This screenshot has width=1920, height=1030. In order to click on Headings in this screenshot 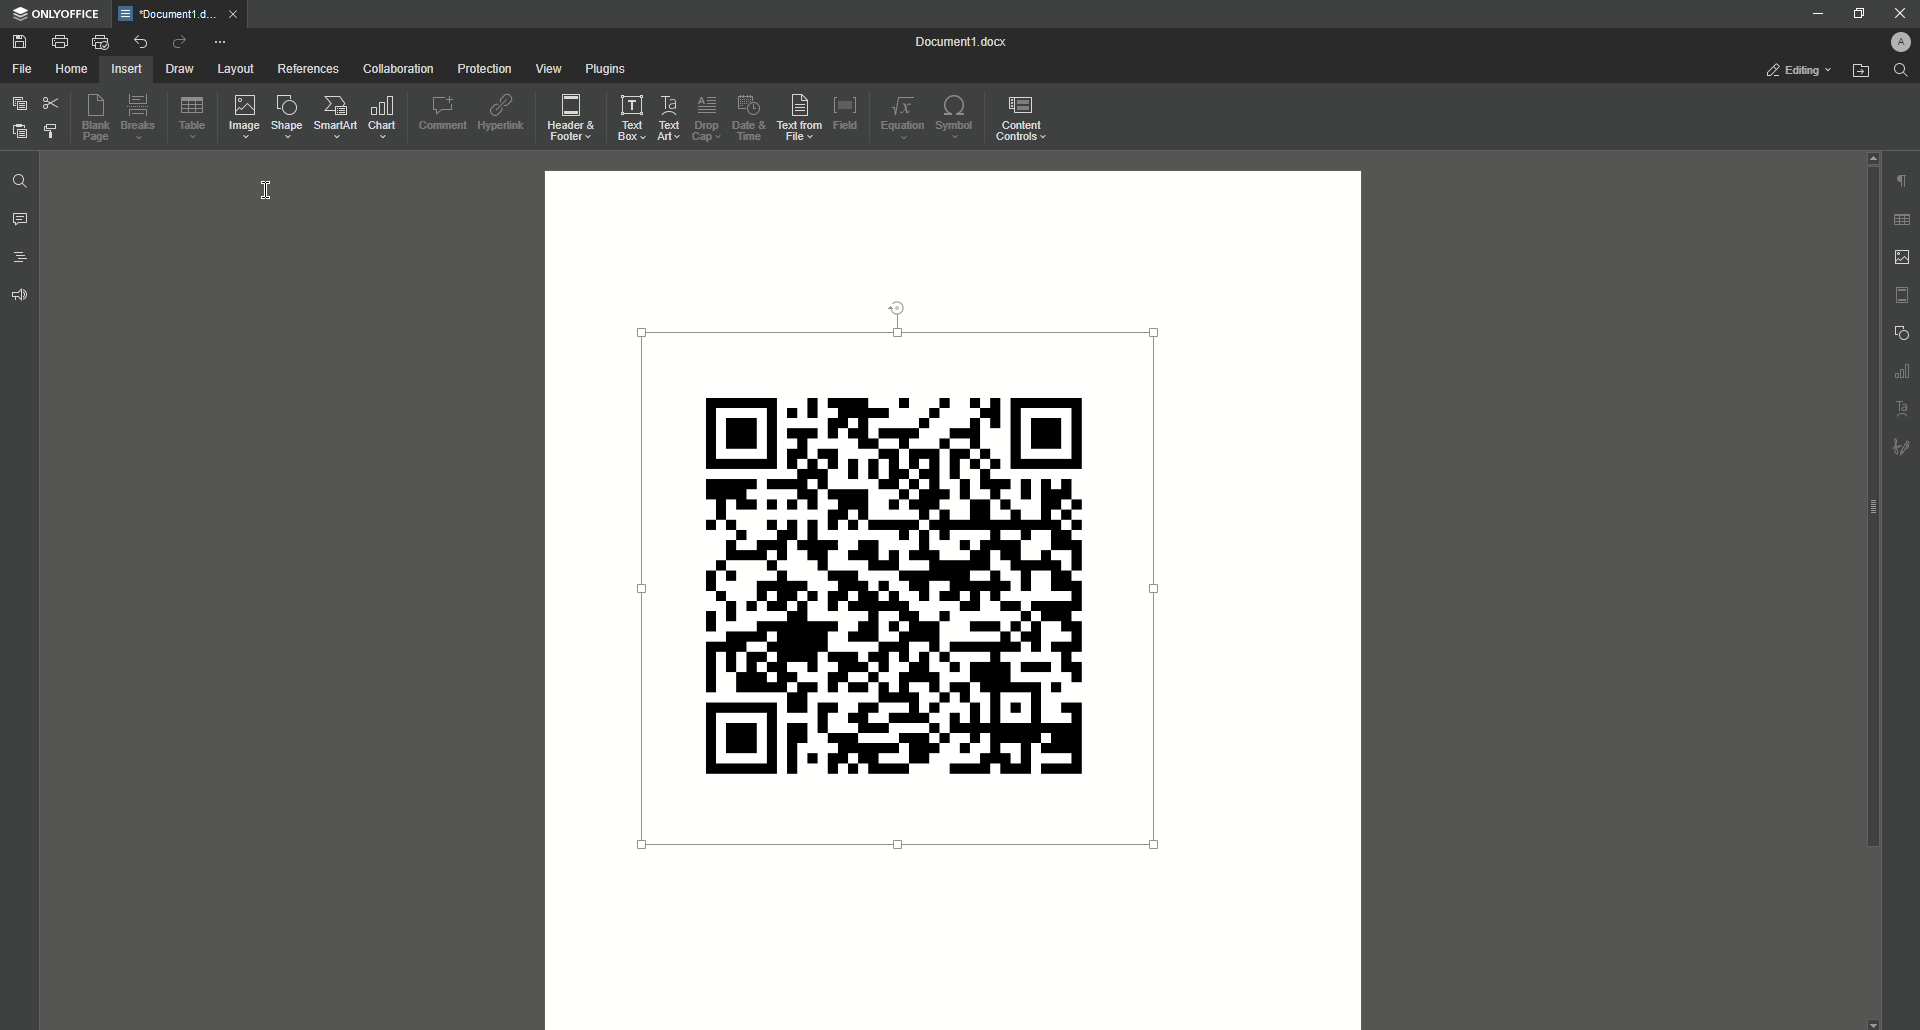, I will do `click(20, 257)`.